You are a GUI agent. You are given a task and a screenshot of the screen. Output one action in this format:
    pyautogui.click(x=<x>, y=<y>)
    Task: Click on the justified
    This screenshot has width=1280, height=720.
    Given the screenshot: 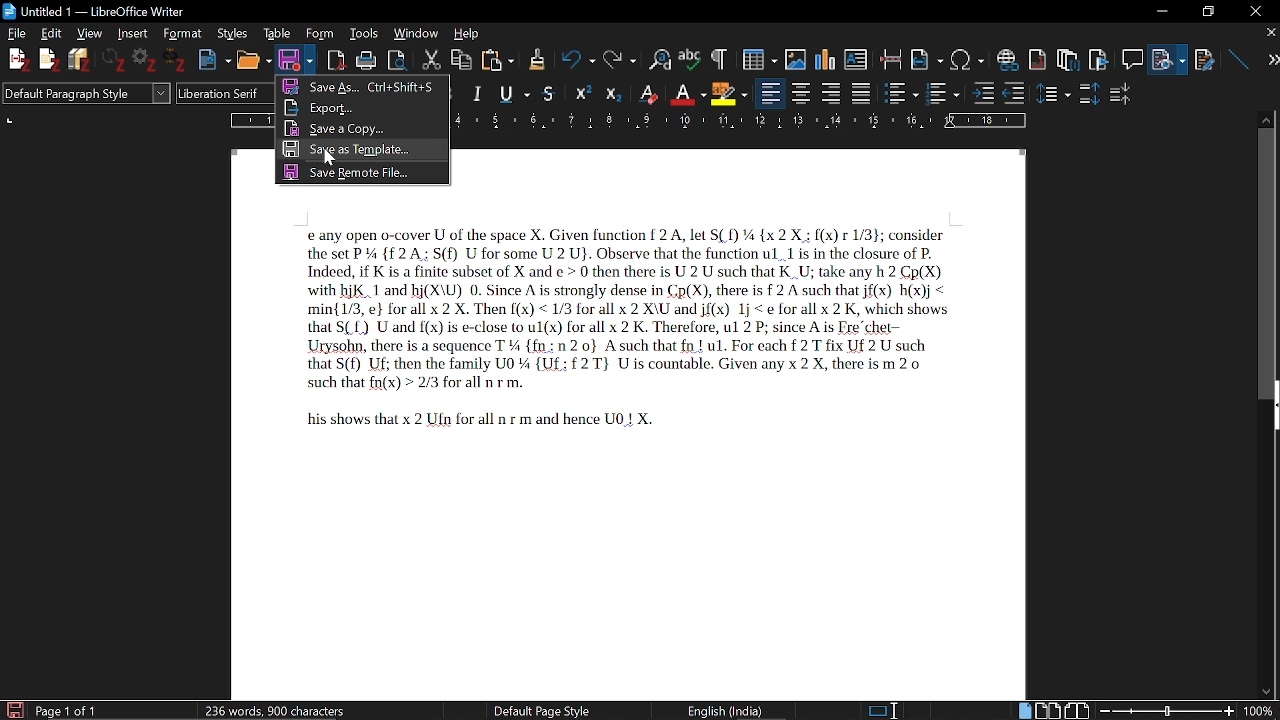 What is the action you would take?
    pyautogui.click(x=863, y=93)
    